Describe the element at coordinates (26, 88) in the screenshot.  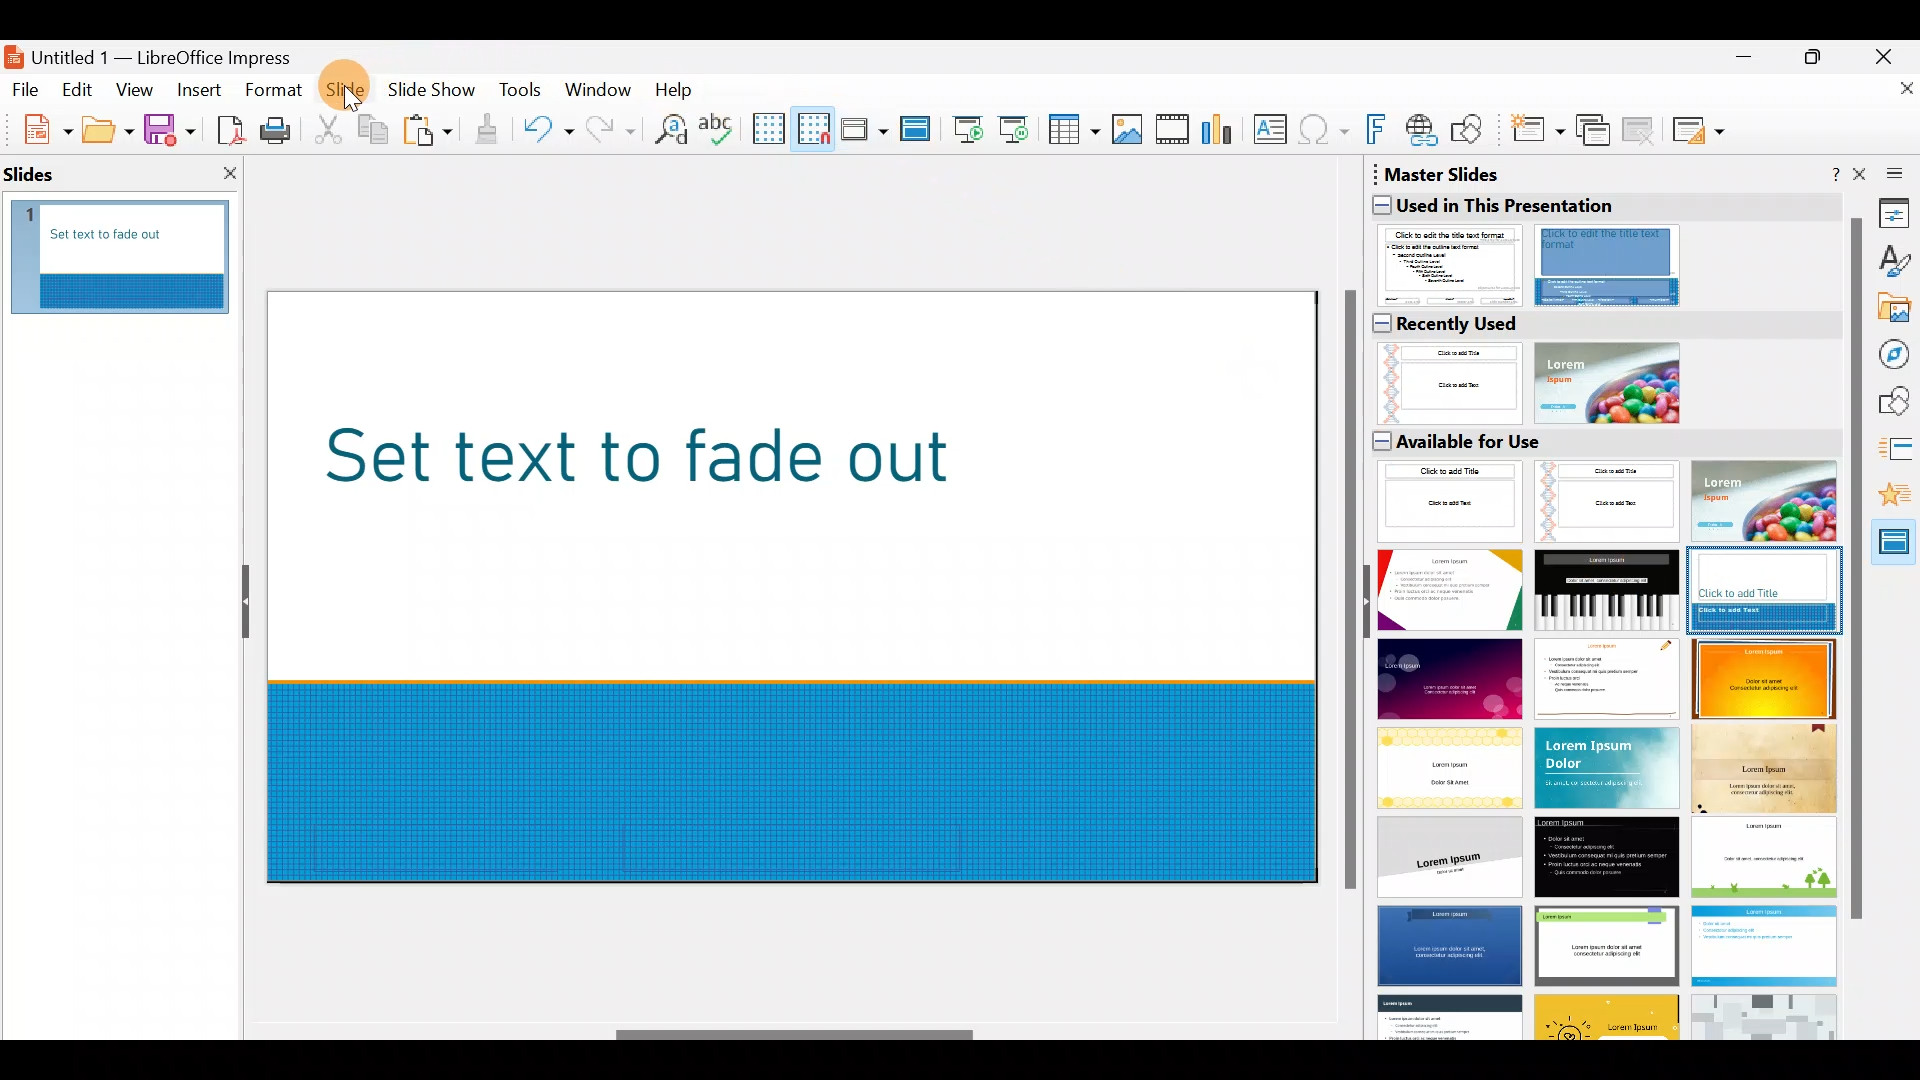
I see `File` at that location.